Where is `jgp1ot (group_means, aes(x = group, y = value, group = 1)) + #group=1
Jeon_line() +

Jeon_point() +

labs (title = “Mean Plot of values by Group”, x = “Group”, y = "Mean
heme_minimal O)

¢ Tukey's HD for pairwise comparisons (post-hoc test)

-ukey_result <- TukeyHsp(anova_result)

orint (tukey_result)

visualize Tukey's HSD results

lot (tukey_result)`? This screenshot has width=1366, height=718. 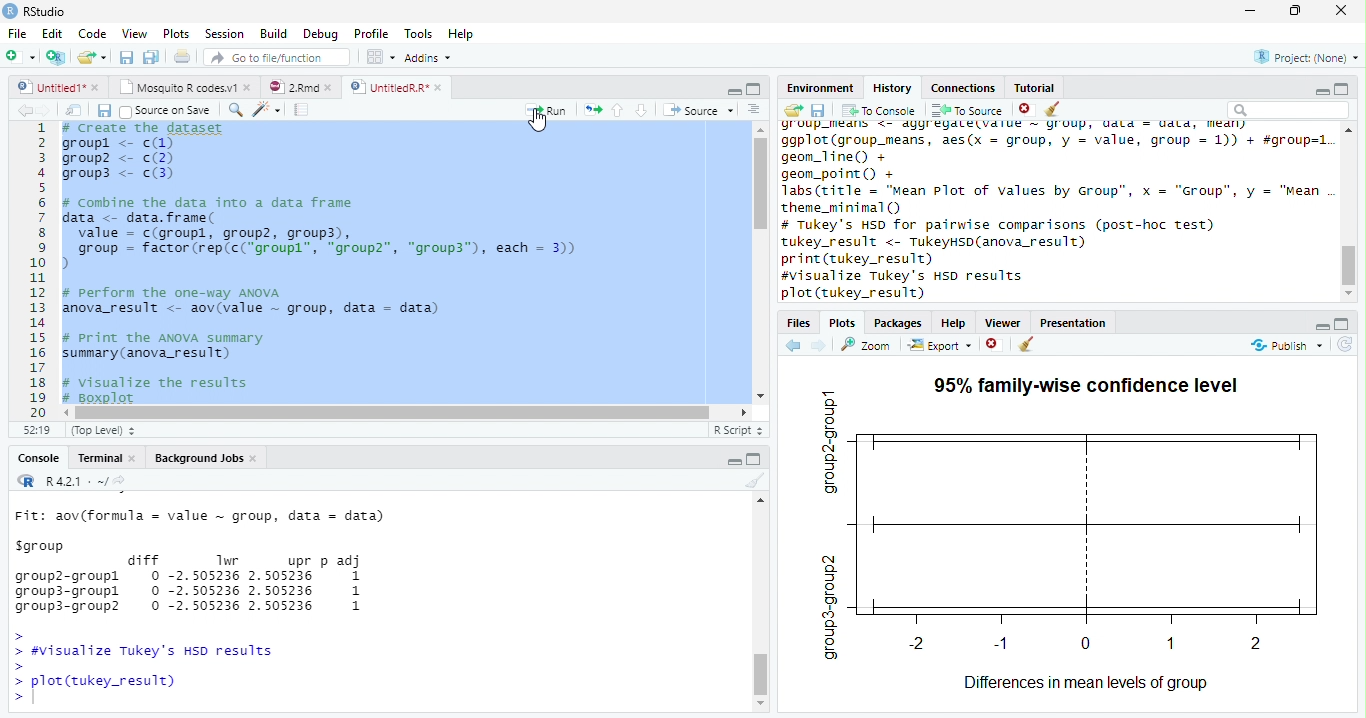 jgp1ot (group_means, aes(x = group, y = value, group = 1)) + #group=1
Jeon_line() +

Jeon_point() +

labs (title = “Mean Plot of values by Group”, x = “Group”, y = "Mean
heme_minimal O)

¢ Tukey's HD for pairwise comparisons (post-hoc test)

-ukey_result <- TukeyHsp(anova_result)

orint (tukey_result)

visualize Tukey's HSD results

lot (tukey_result) is located at coordinates (1052, 211).